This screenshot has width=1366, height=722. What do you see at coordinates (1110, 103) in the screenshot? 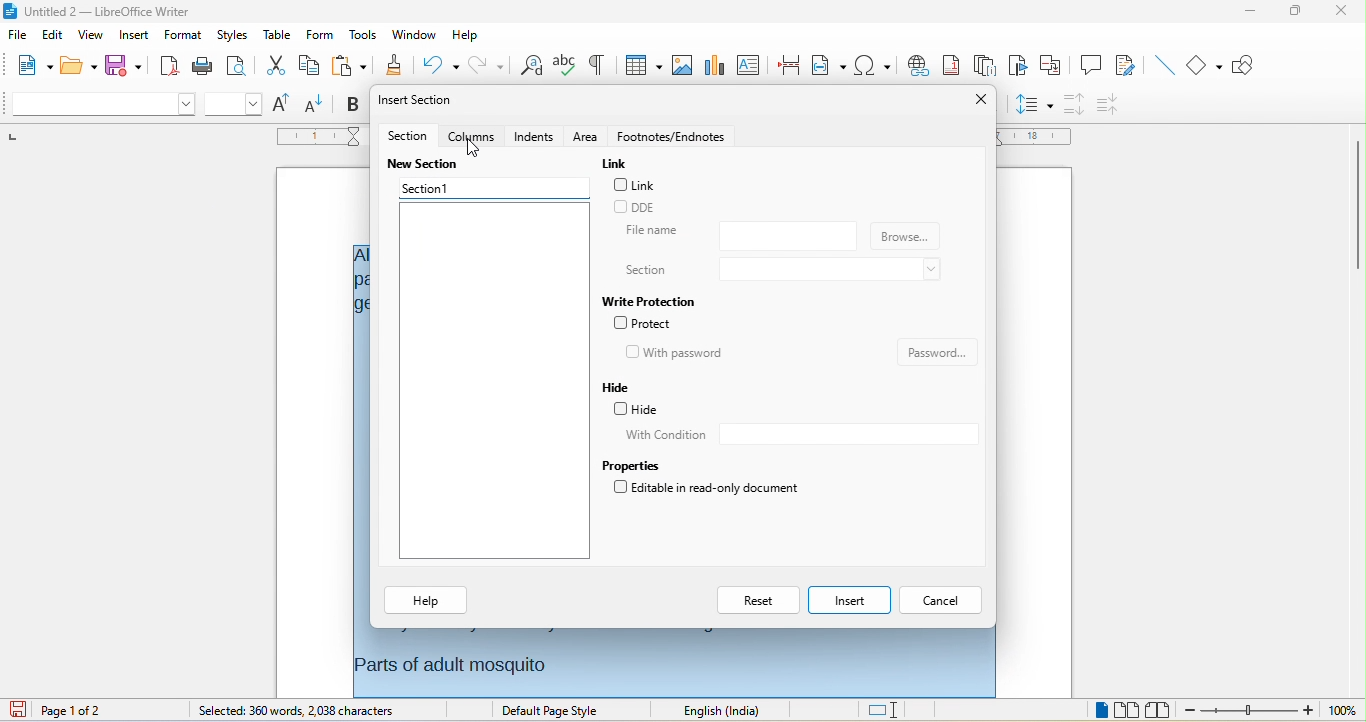
I see `decrease paragraph spacing` at bounding box center [1110, 103].